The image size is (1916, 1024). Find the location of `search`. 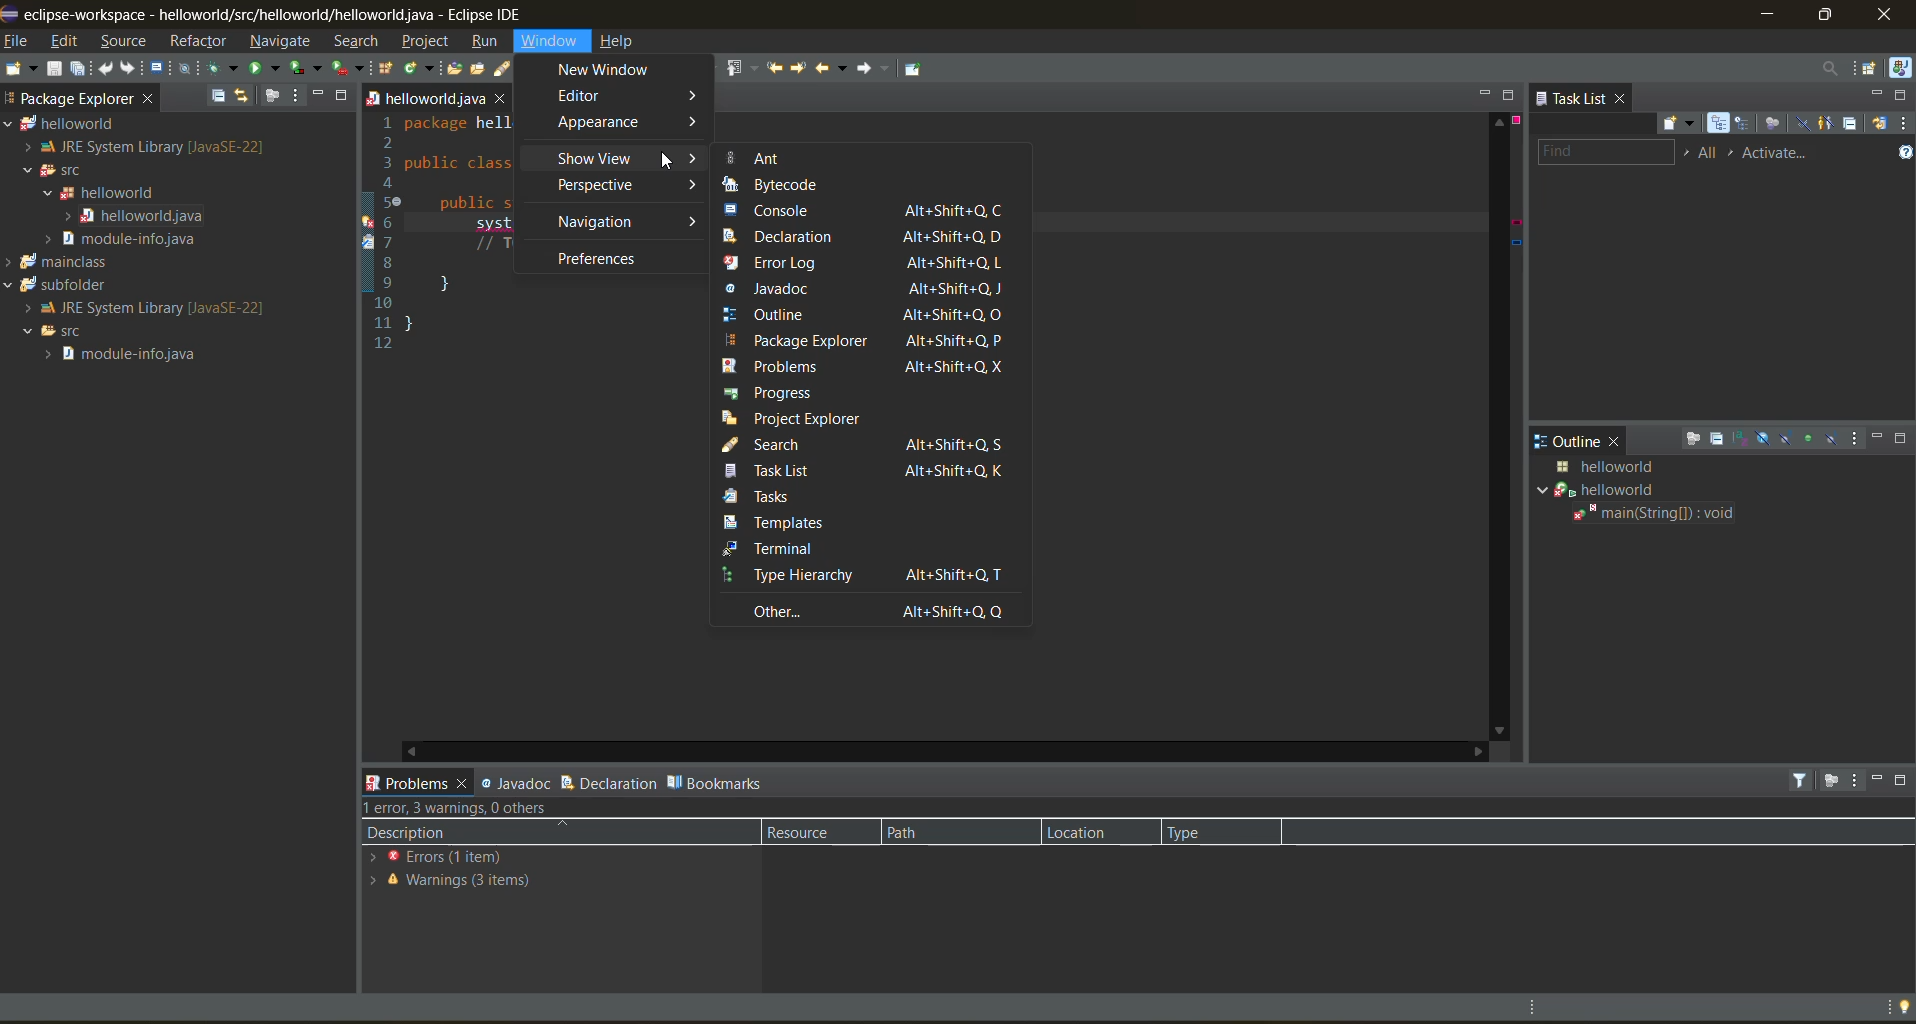

search is located at coordinates (866, 443).